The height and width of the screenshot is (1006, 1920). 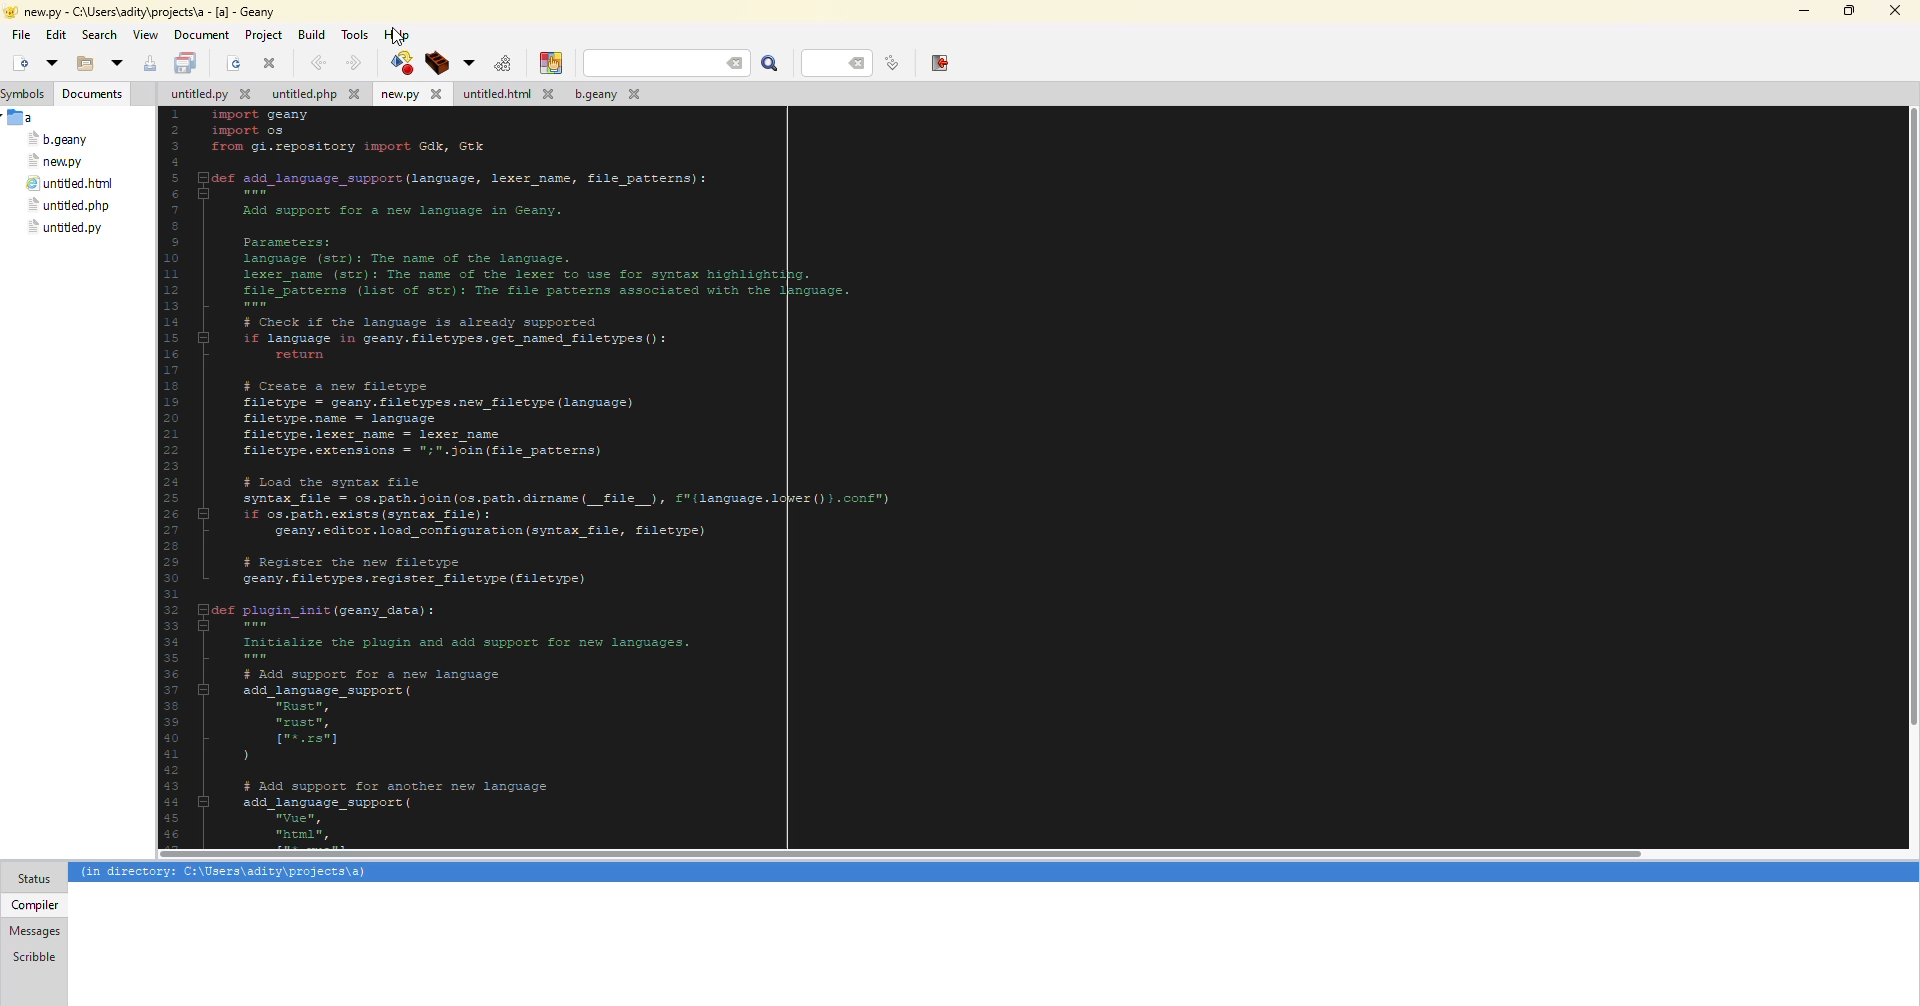 What do you see at coordinates (56, 36) in the screenshot?
I see `edit` at bounding box center [56, 36].